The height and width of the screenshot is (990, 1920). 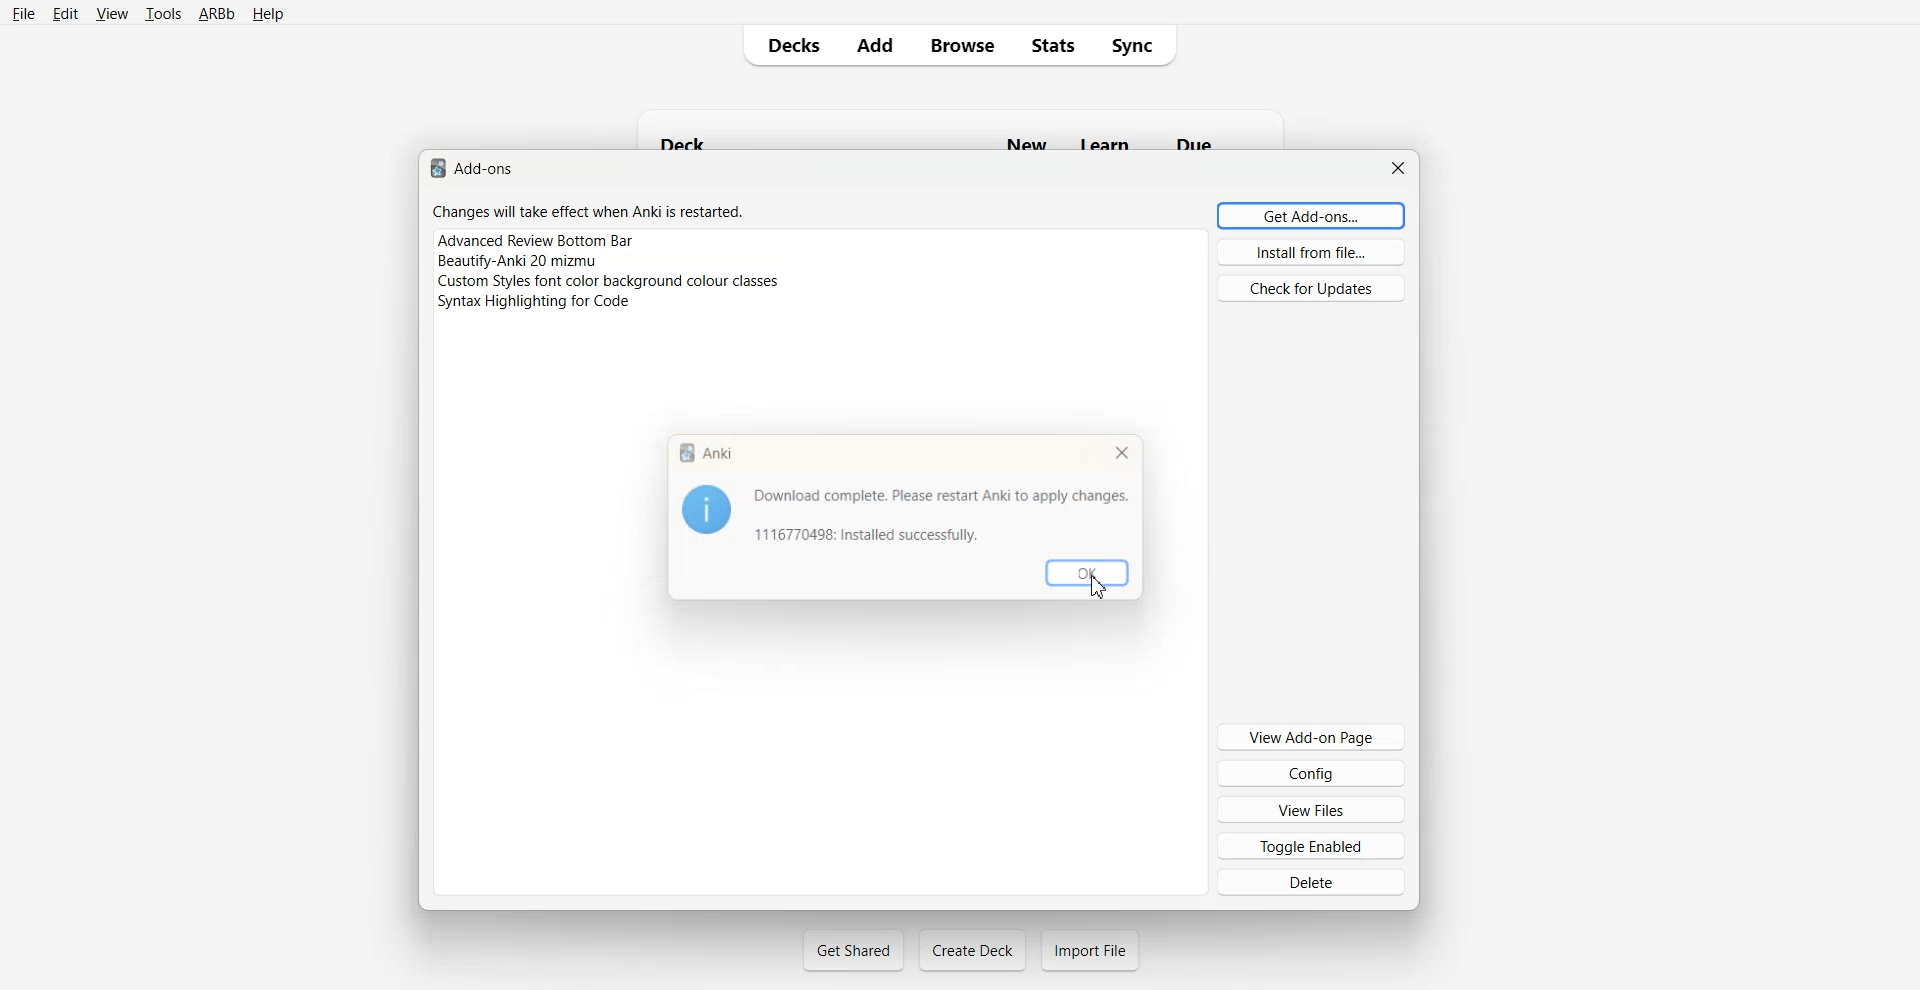 What do you see at coordinates (1100, 587) in the screenshot?
I see `Cursor` at bounding box center [1100, 587].